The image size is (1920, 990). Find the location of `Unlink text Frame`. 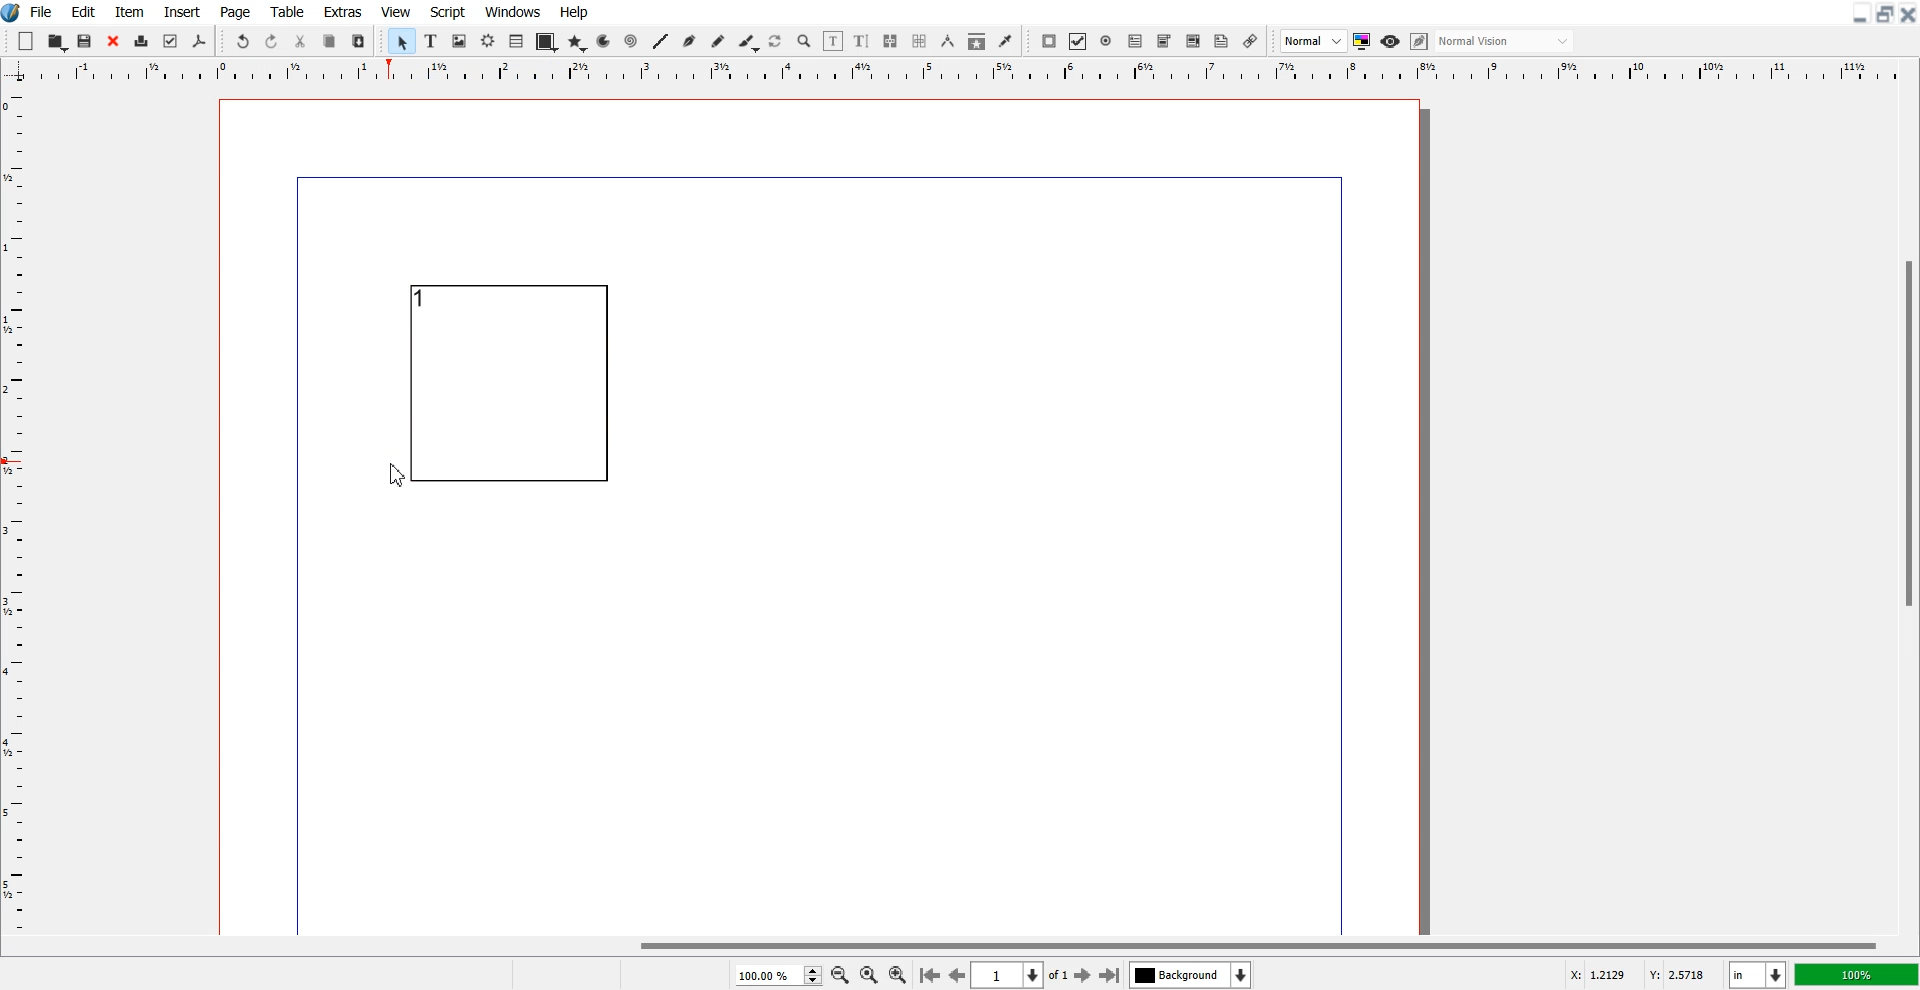

Unlink text Frame is located at coordinates (920, 42).